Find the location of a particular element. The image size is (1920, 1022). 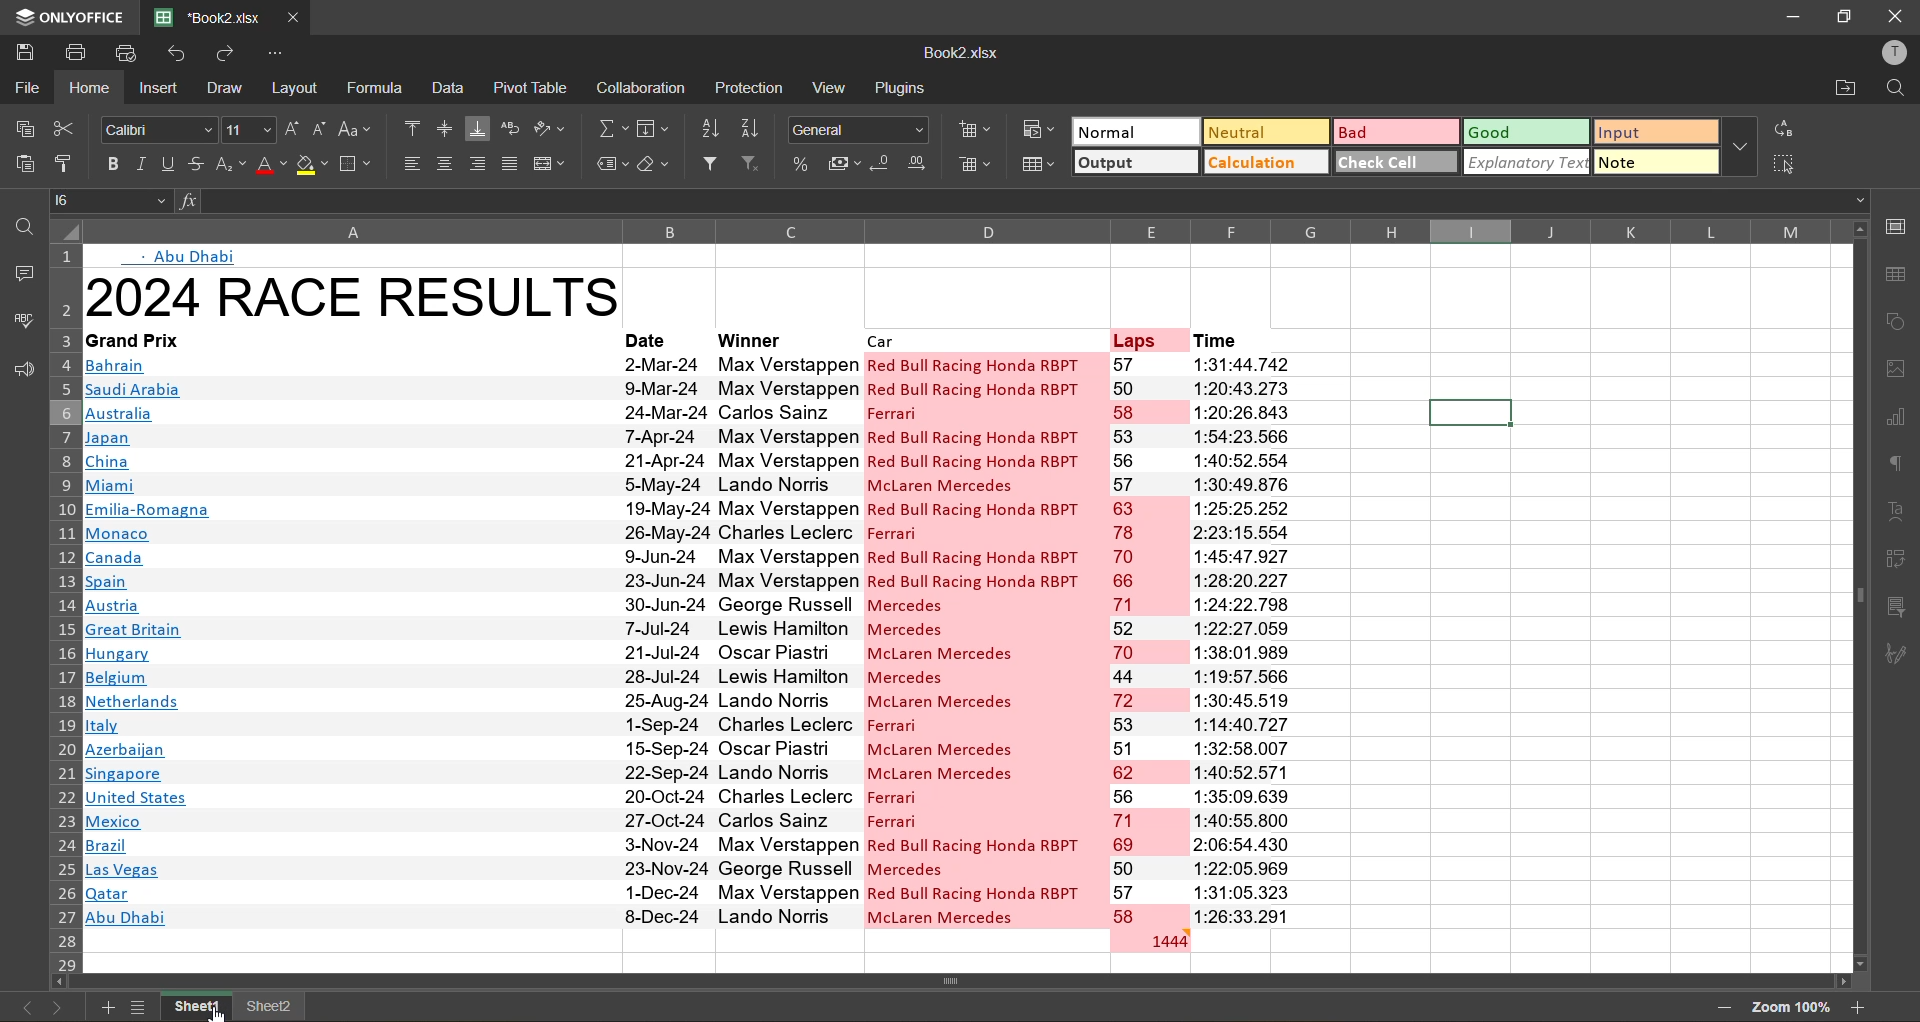

zoom out is located at coordinates (1723, 1009).